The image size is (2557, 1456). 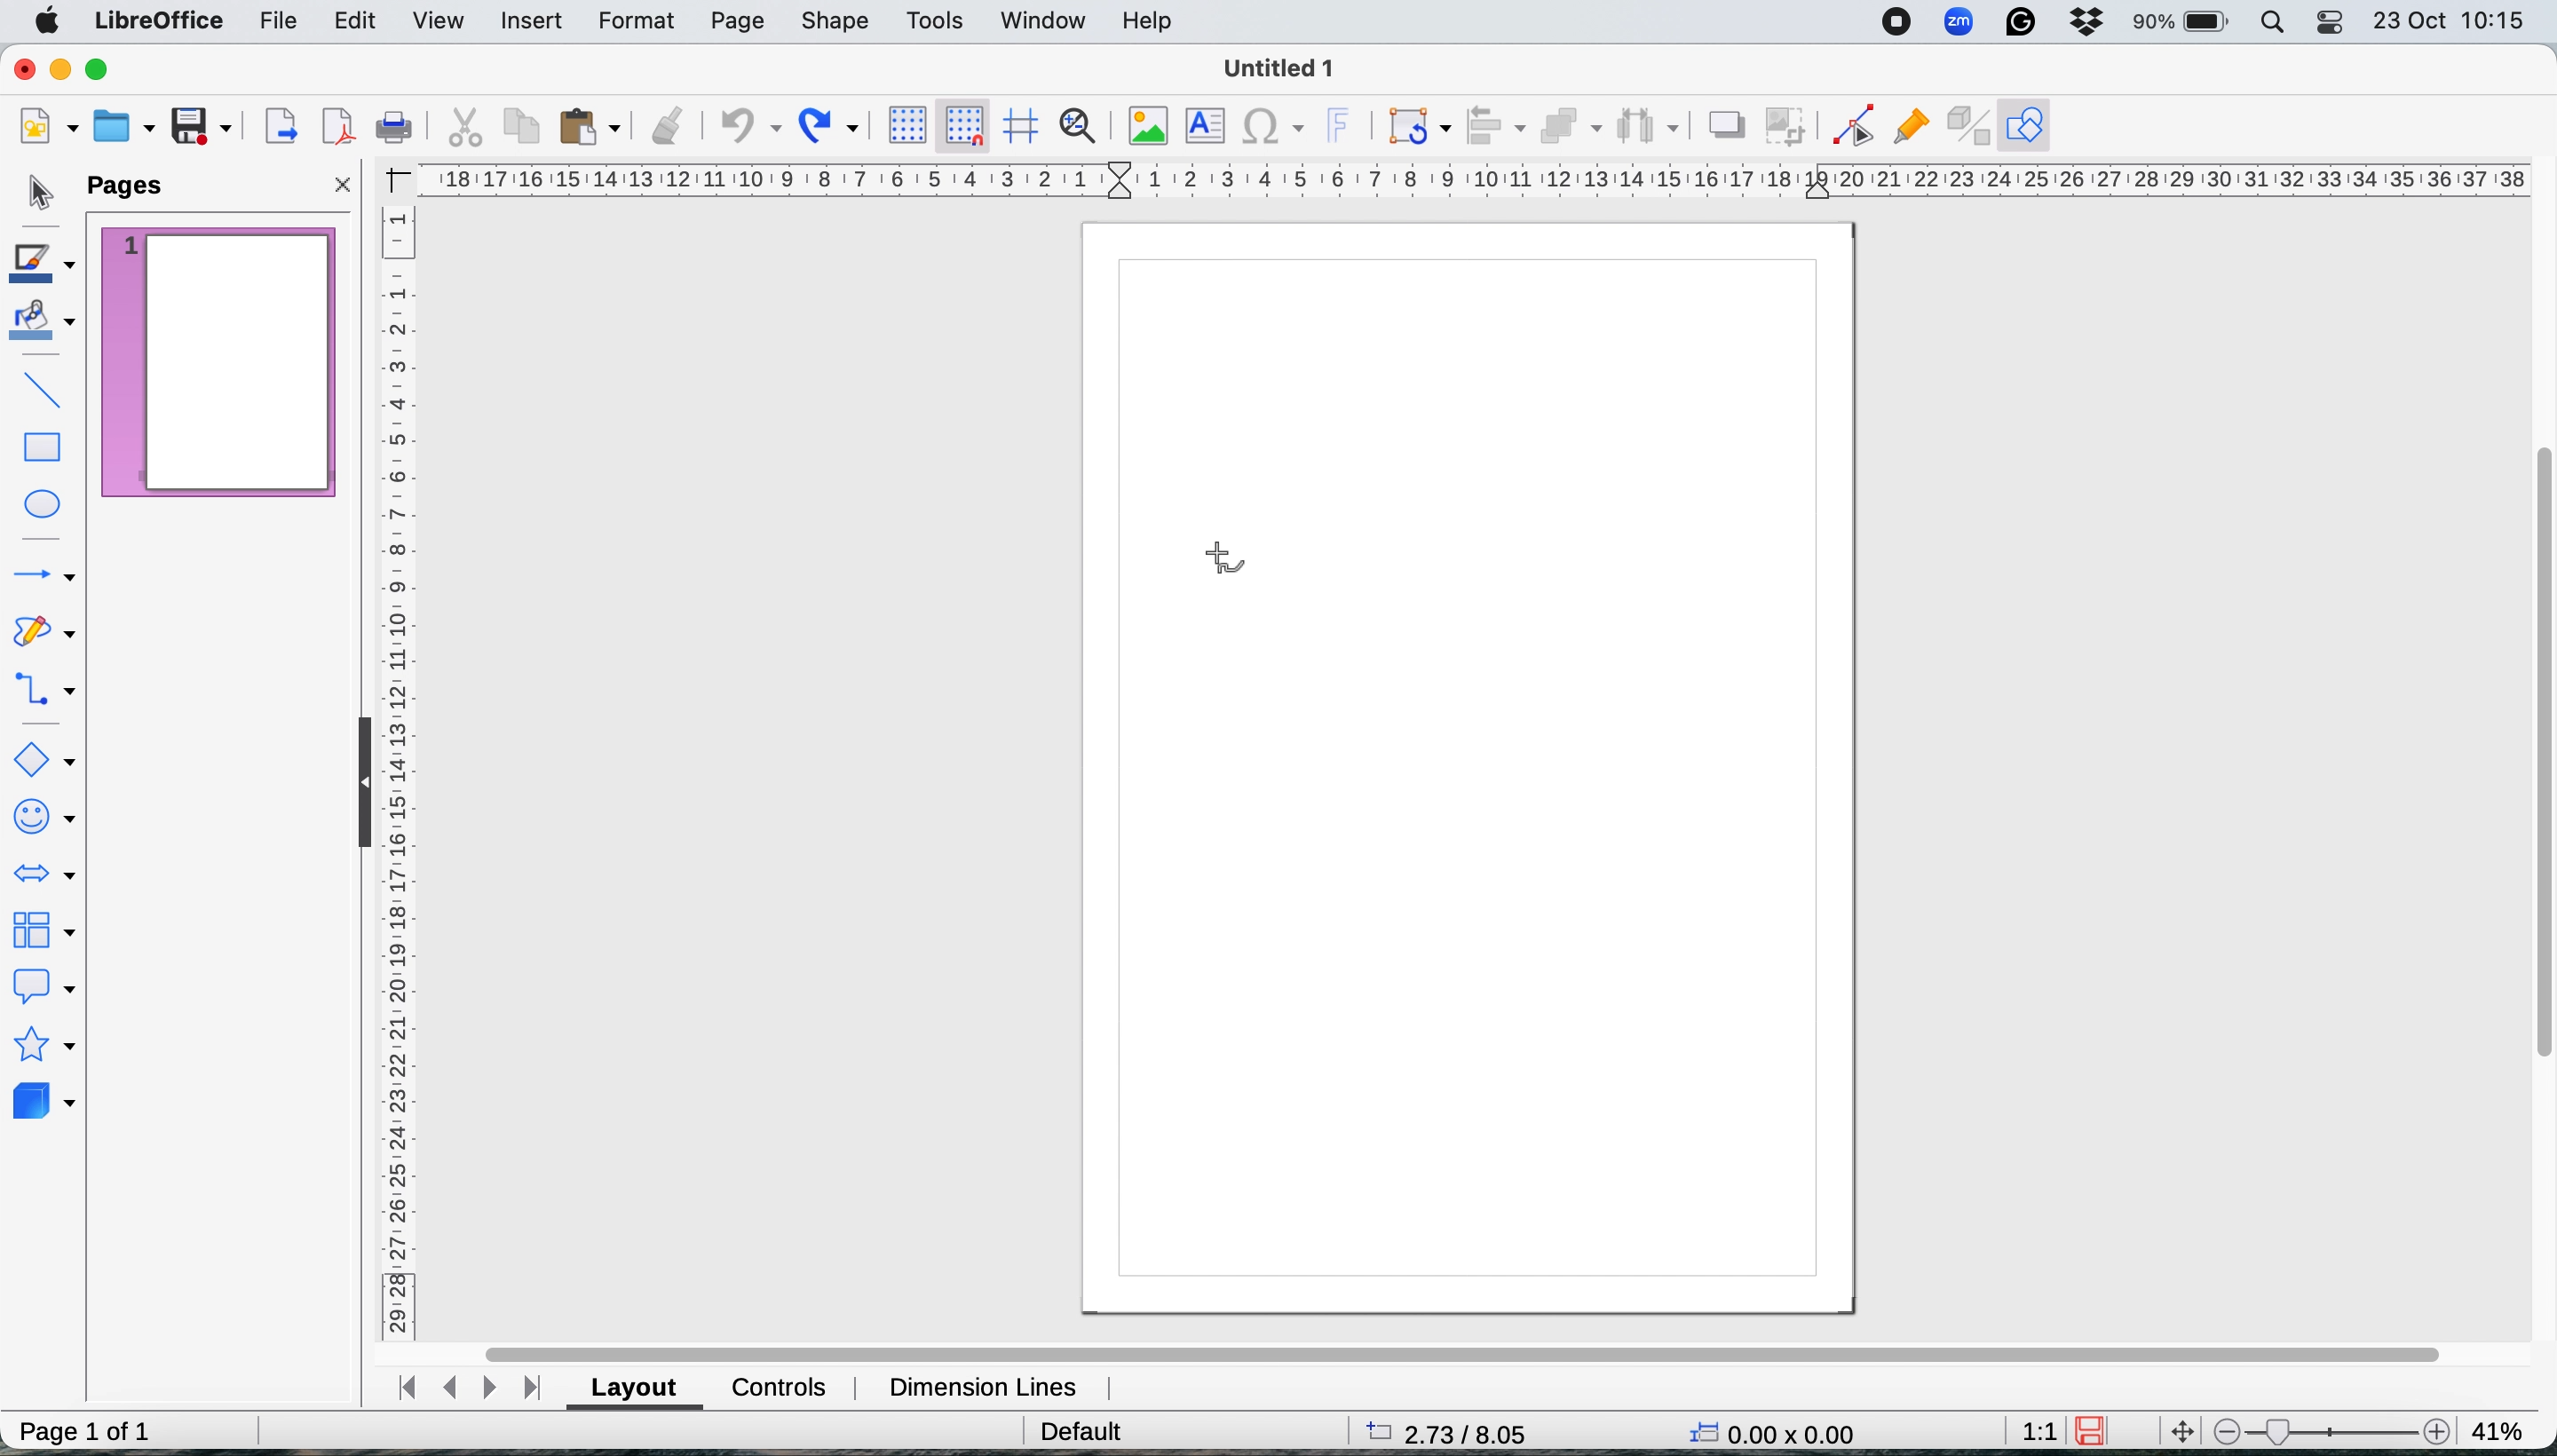 I want to click on system logo, so click(x=48, y=23).